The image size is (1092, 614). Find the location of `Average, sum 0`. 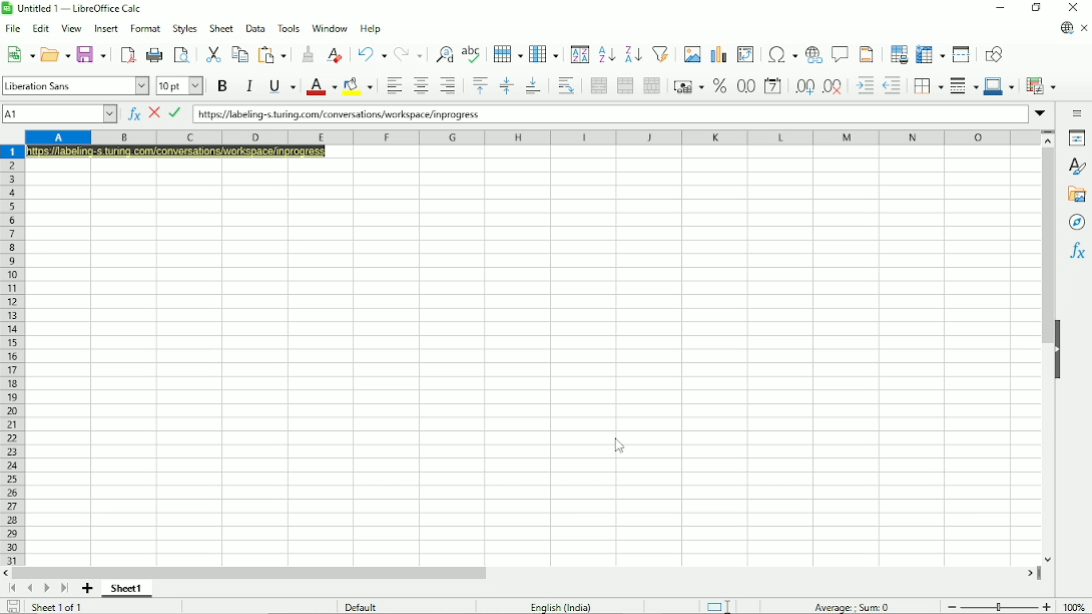

Average, sum 0 is located at coordinates (854, 607).